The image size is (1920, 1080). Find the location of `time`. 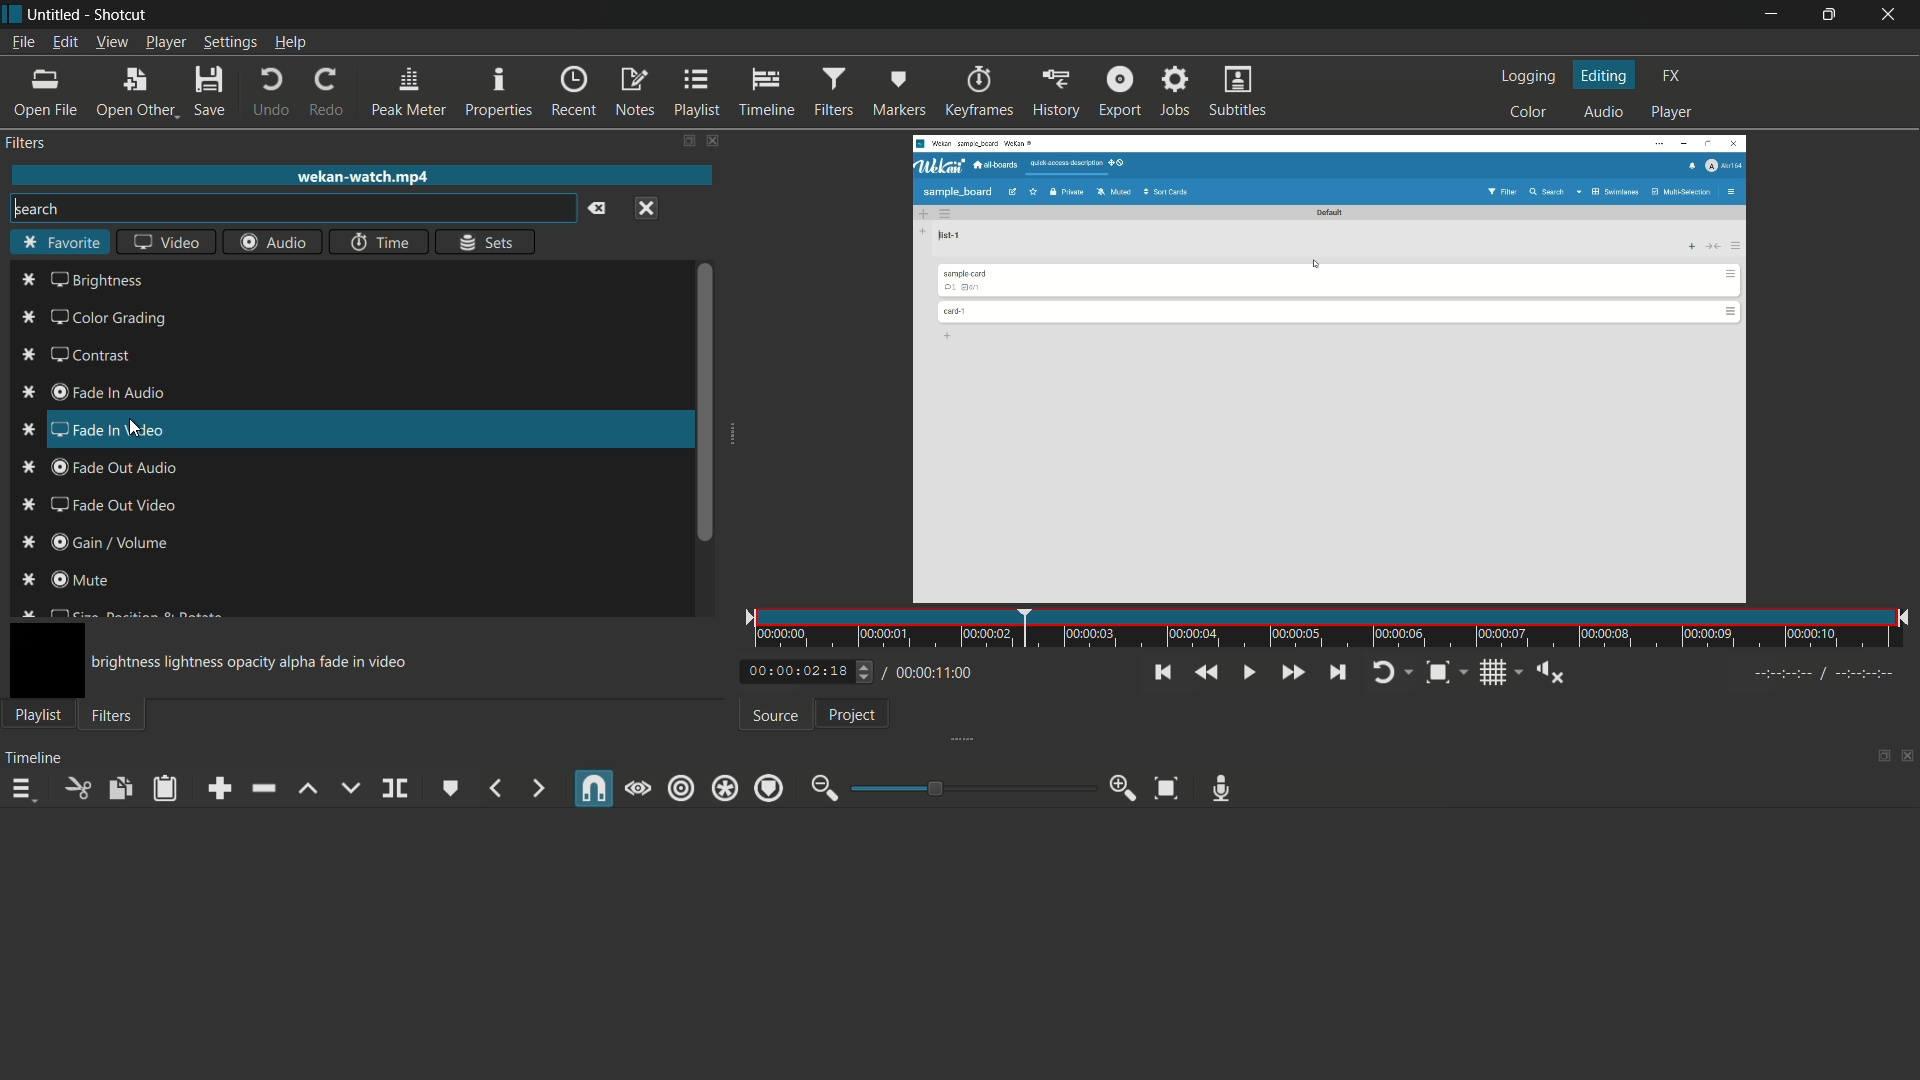

time is located at coordinates (1332, 630).